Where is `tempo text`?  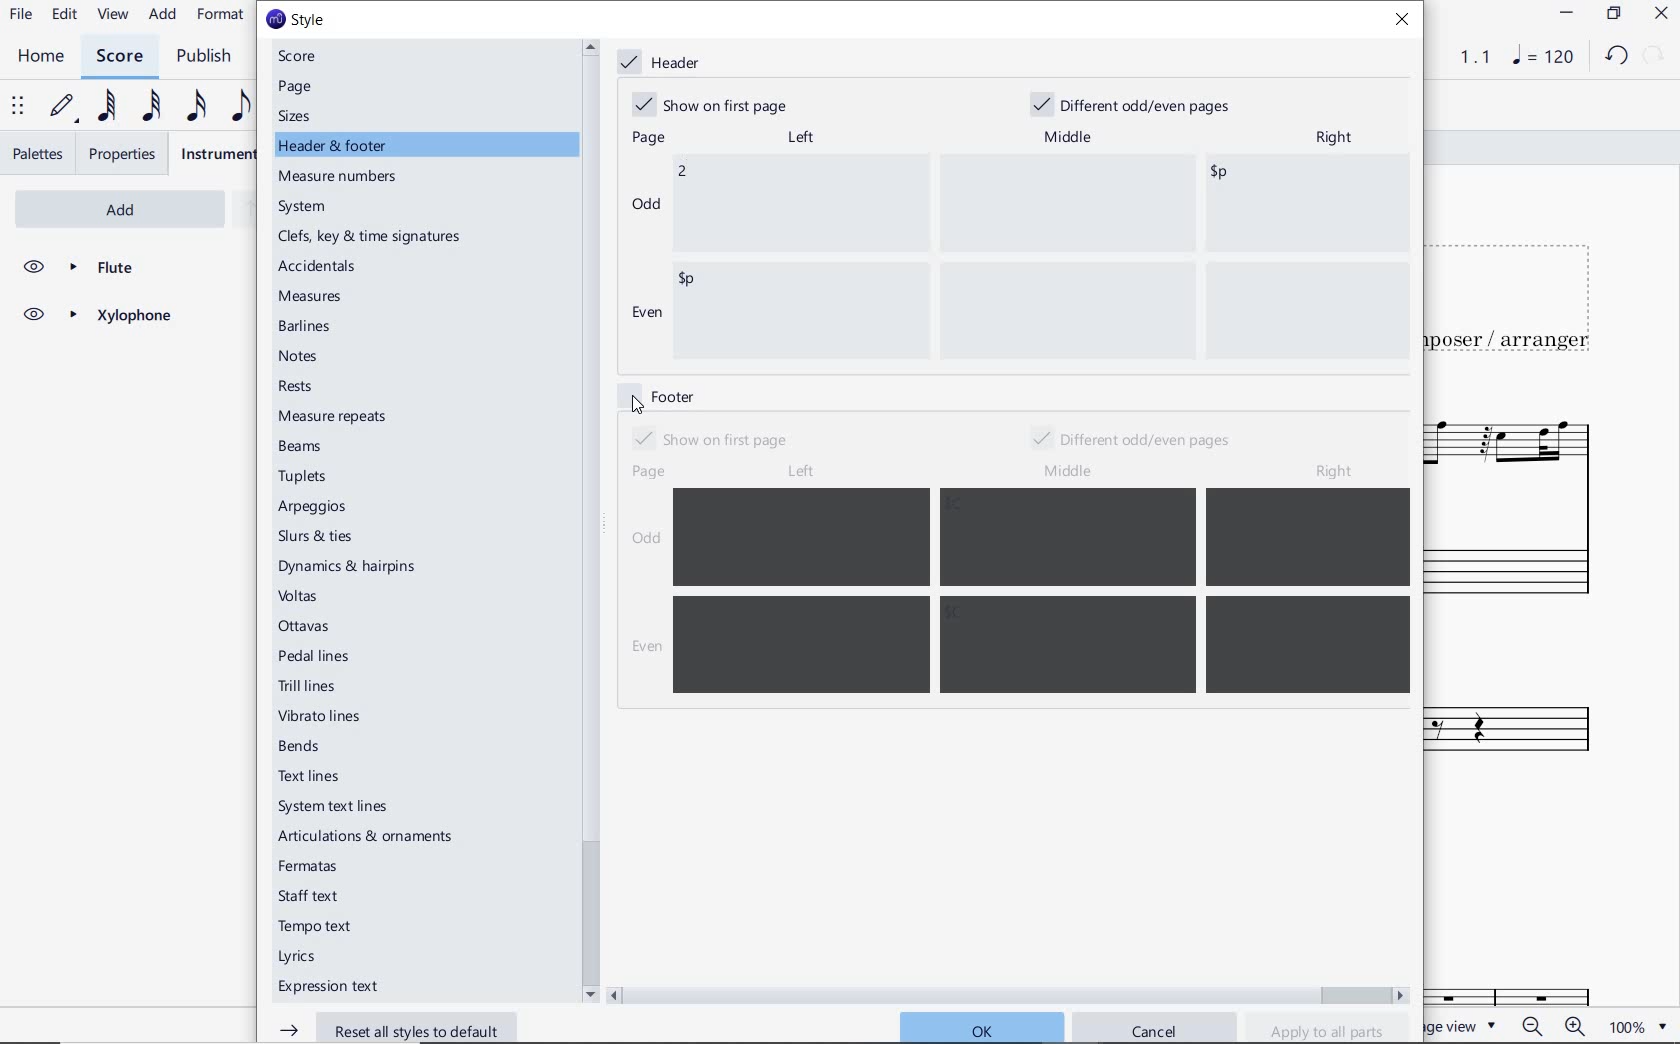
tempo text is located at coordinates (317, 929).